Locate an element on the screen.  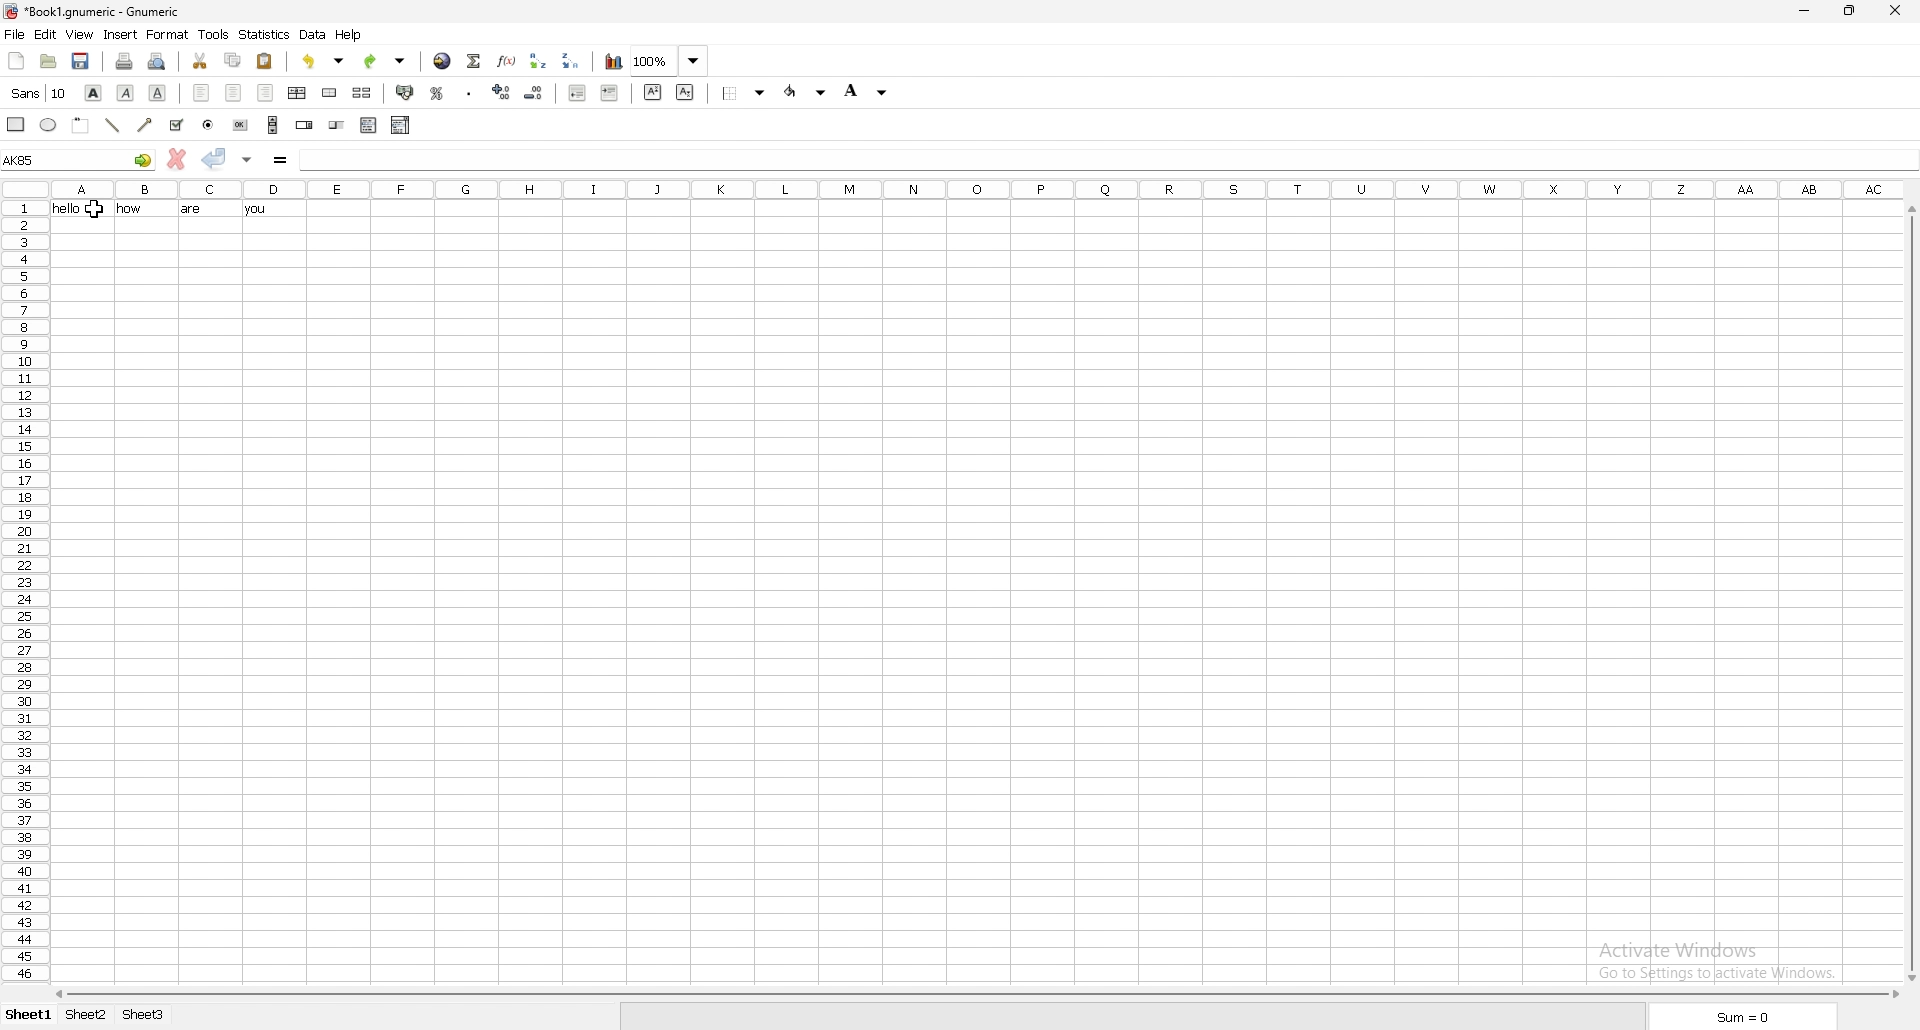
decrease indent is located at coordinates (578, 93).